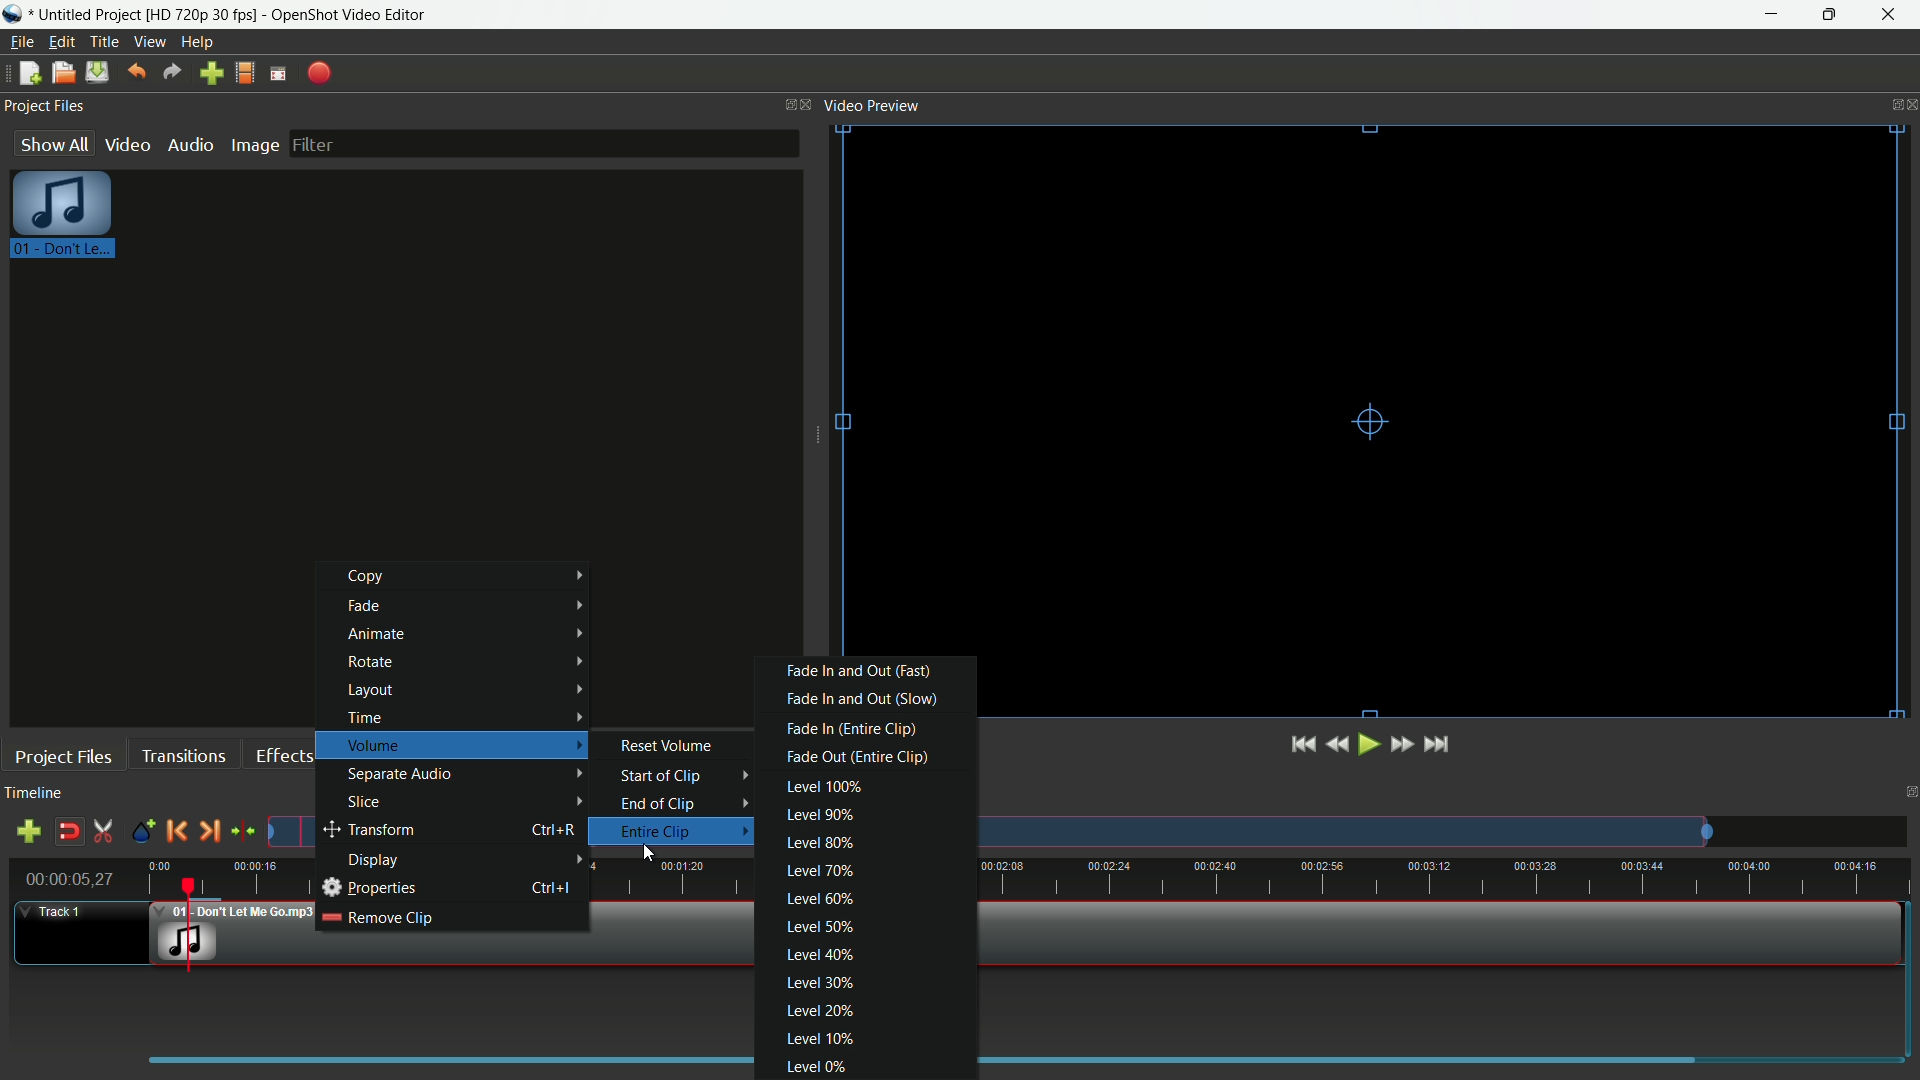 This screenshot has width=1920, height=1080. What do you see at coordinates (651, 857) in the screenshot?
I see `cursor` at bounding box center [651, 857].